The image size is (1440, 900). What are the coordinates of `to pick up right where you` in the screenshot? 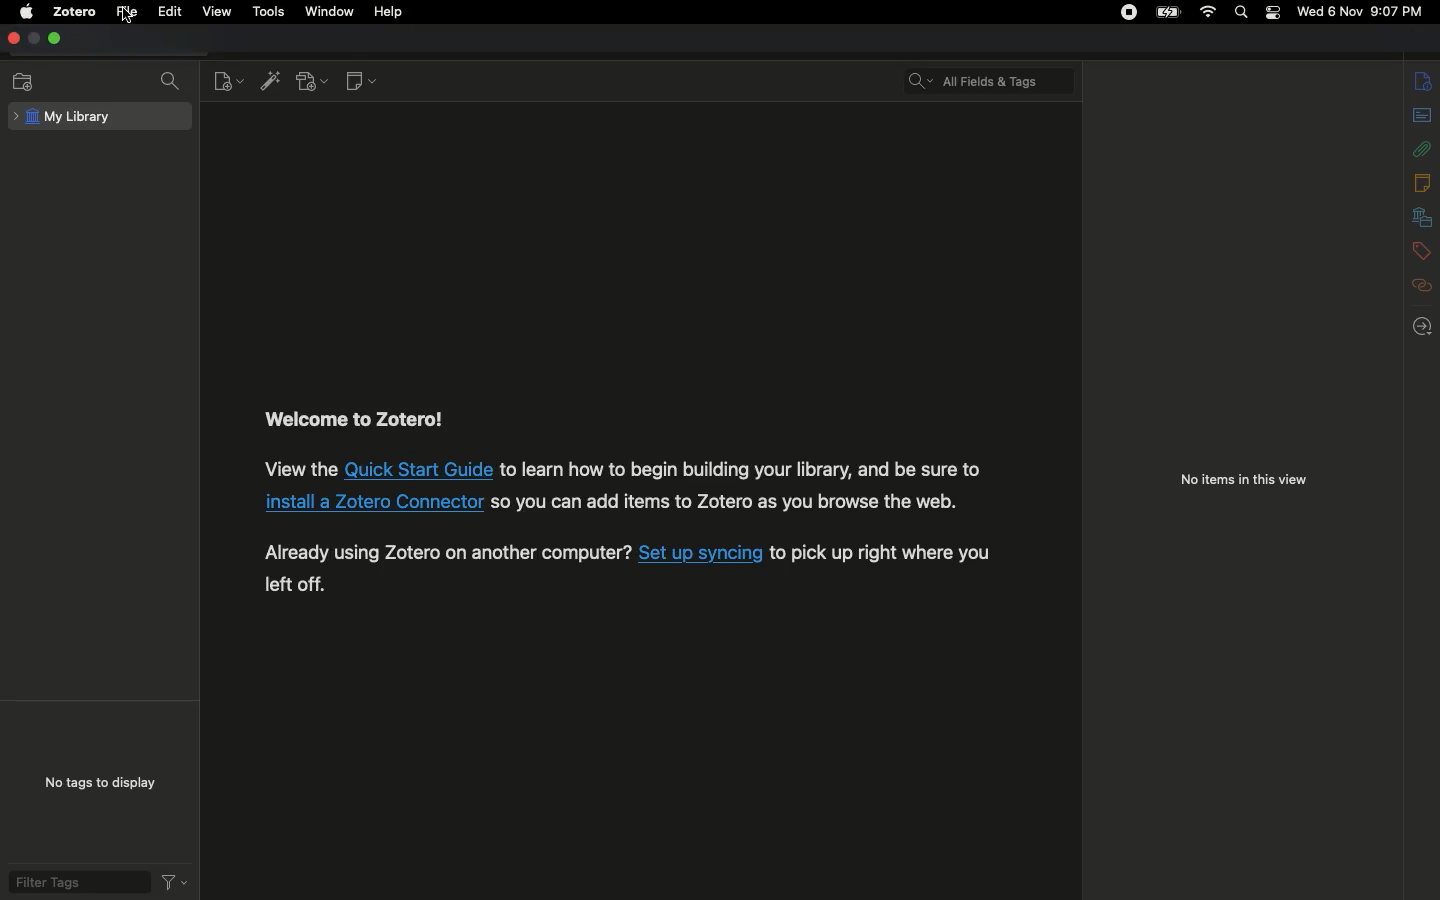 It's located at (881, 554).